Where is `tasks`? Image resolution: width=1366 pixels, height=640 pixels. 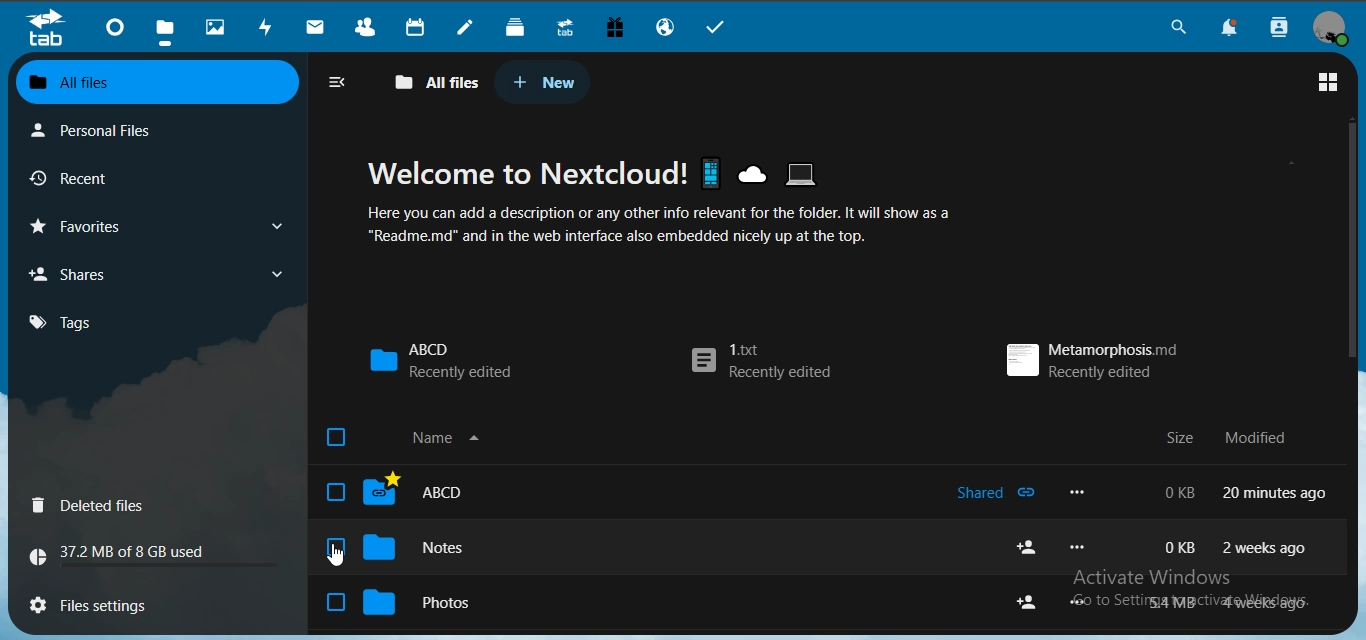 tasks is located at coordinates (719, 27).